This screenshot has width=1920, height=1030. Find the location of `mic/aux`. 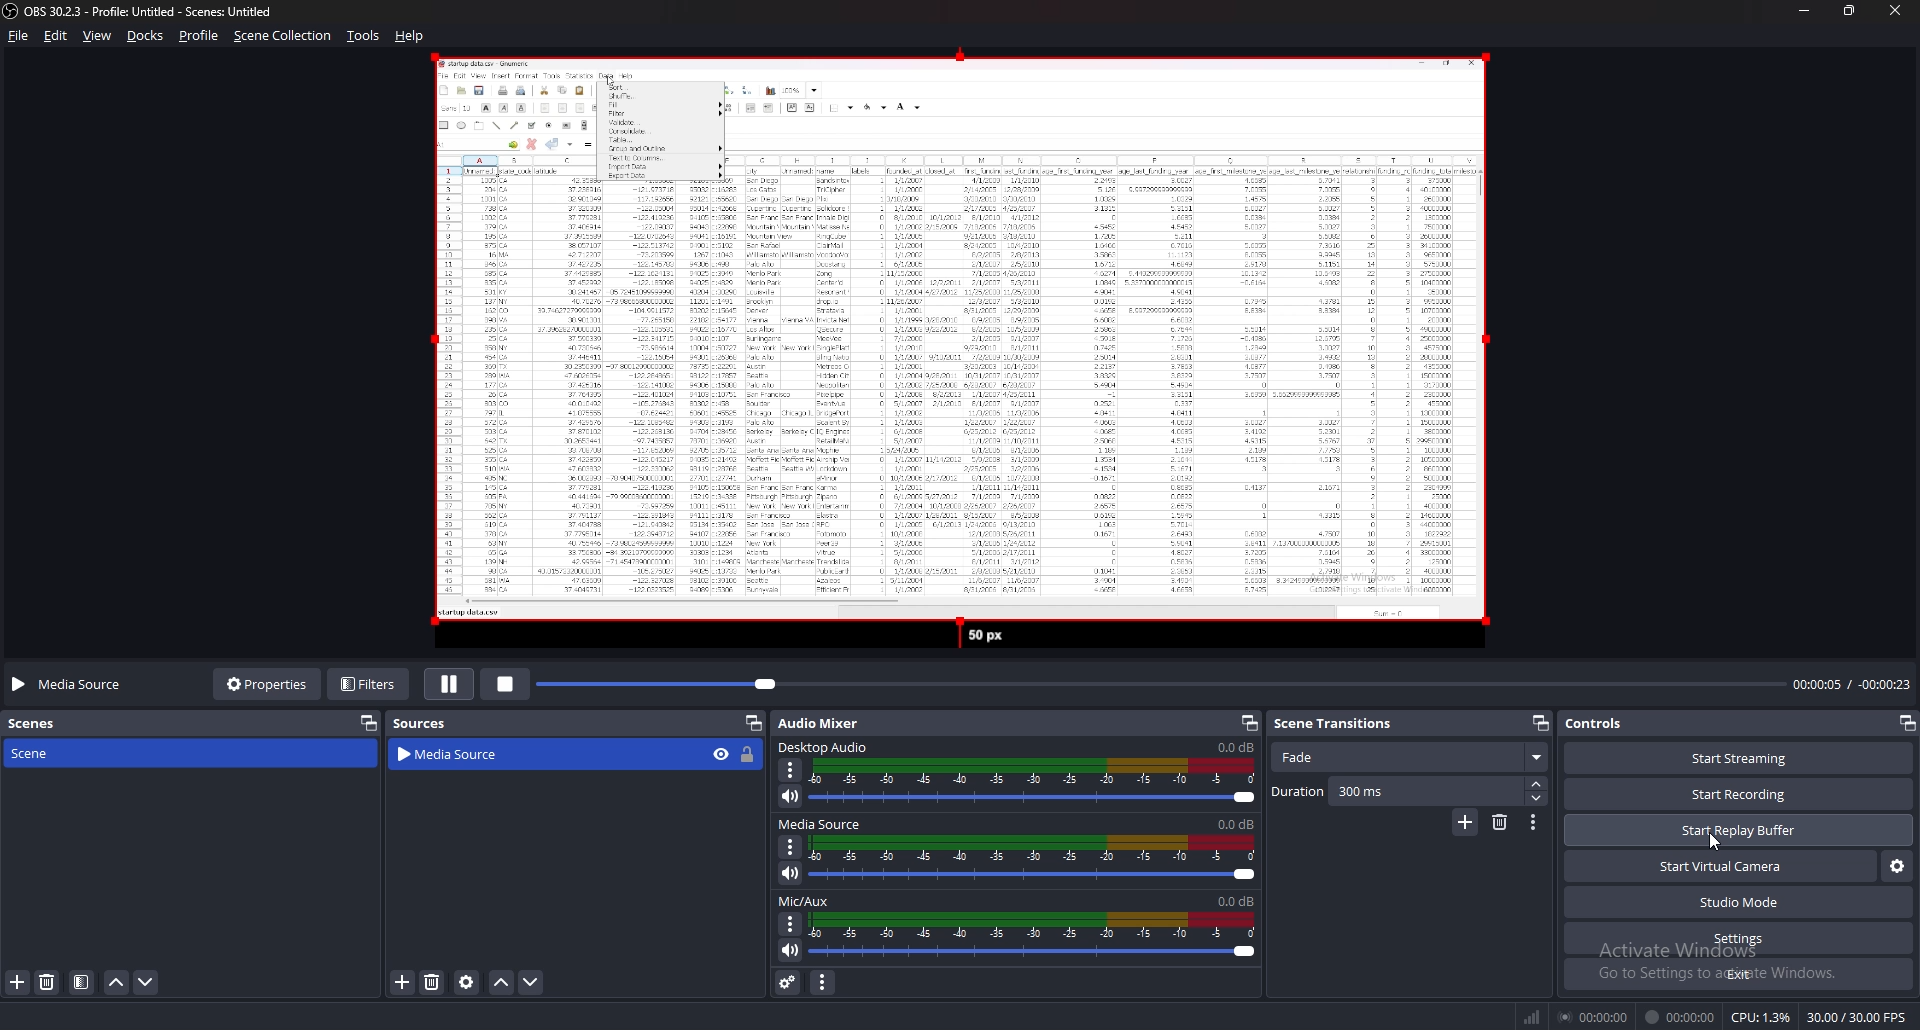

mic/aux is located at coordinates (804, 901).